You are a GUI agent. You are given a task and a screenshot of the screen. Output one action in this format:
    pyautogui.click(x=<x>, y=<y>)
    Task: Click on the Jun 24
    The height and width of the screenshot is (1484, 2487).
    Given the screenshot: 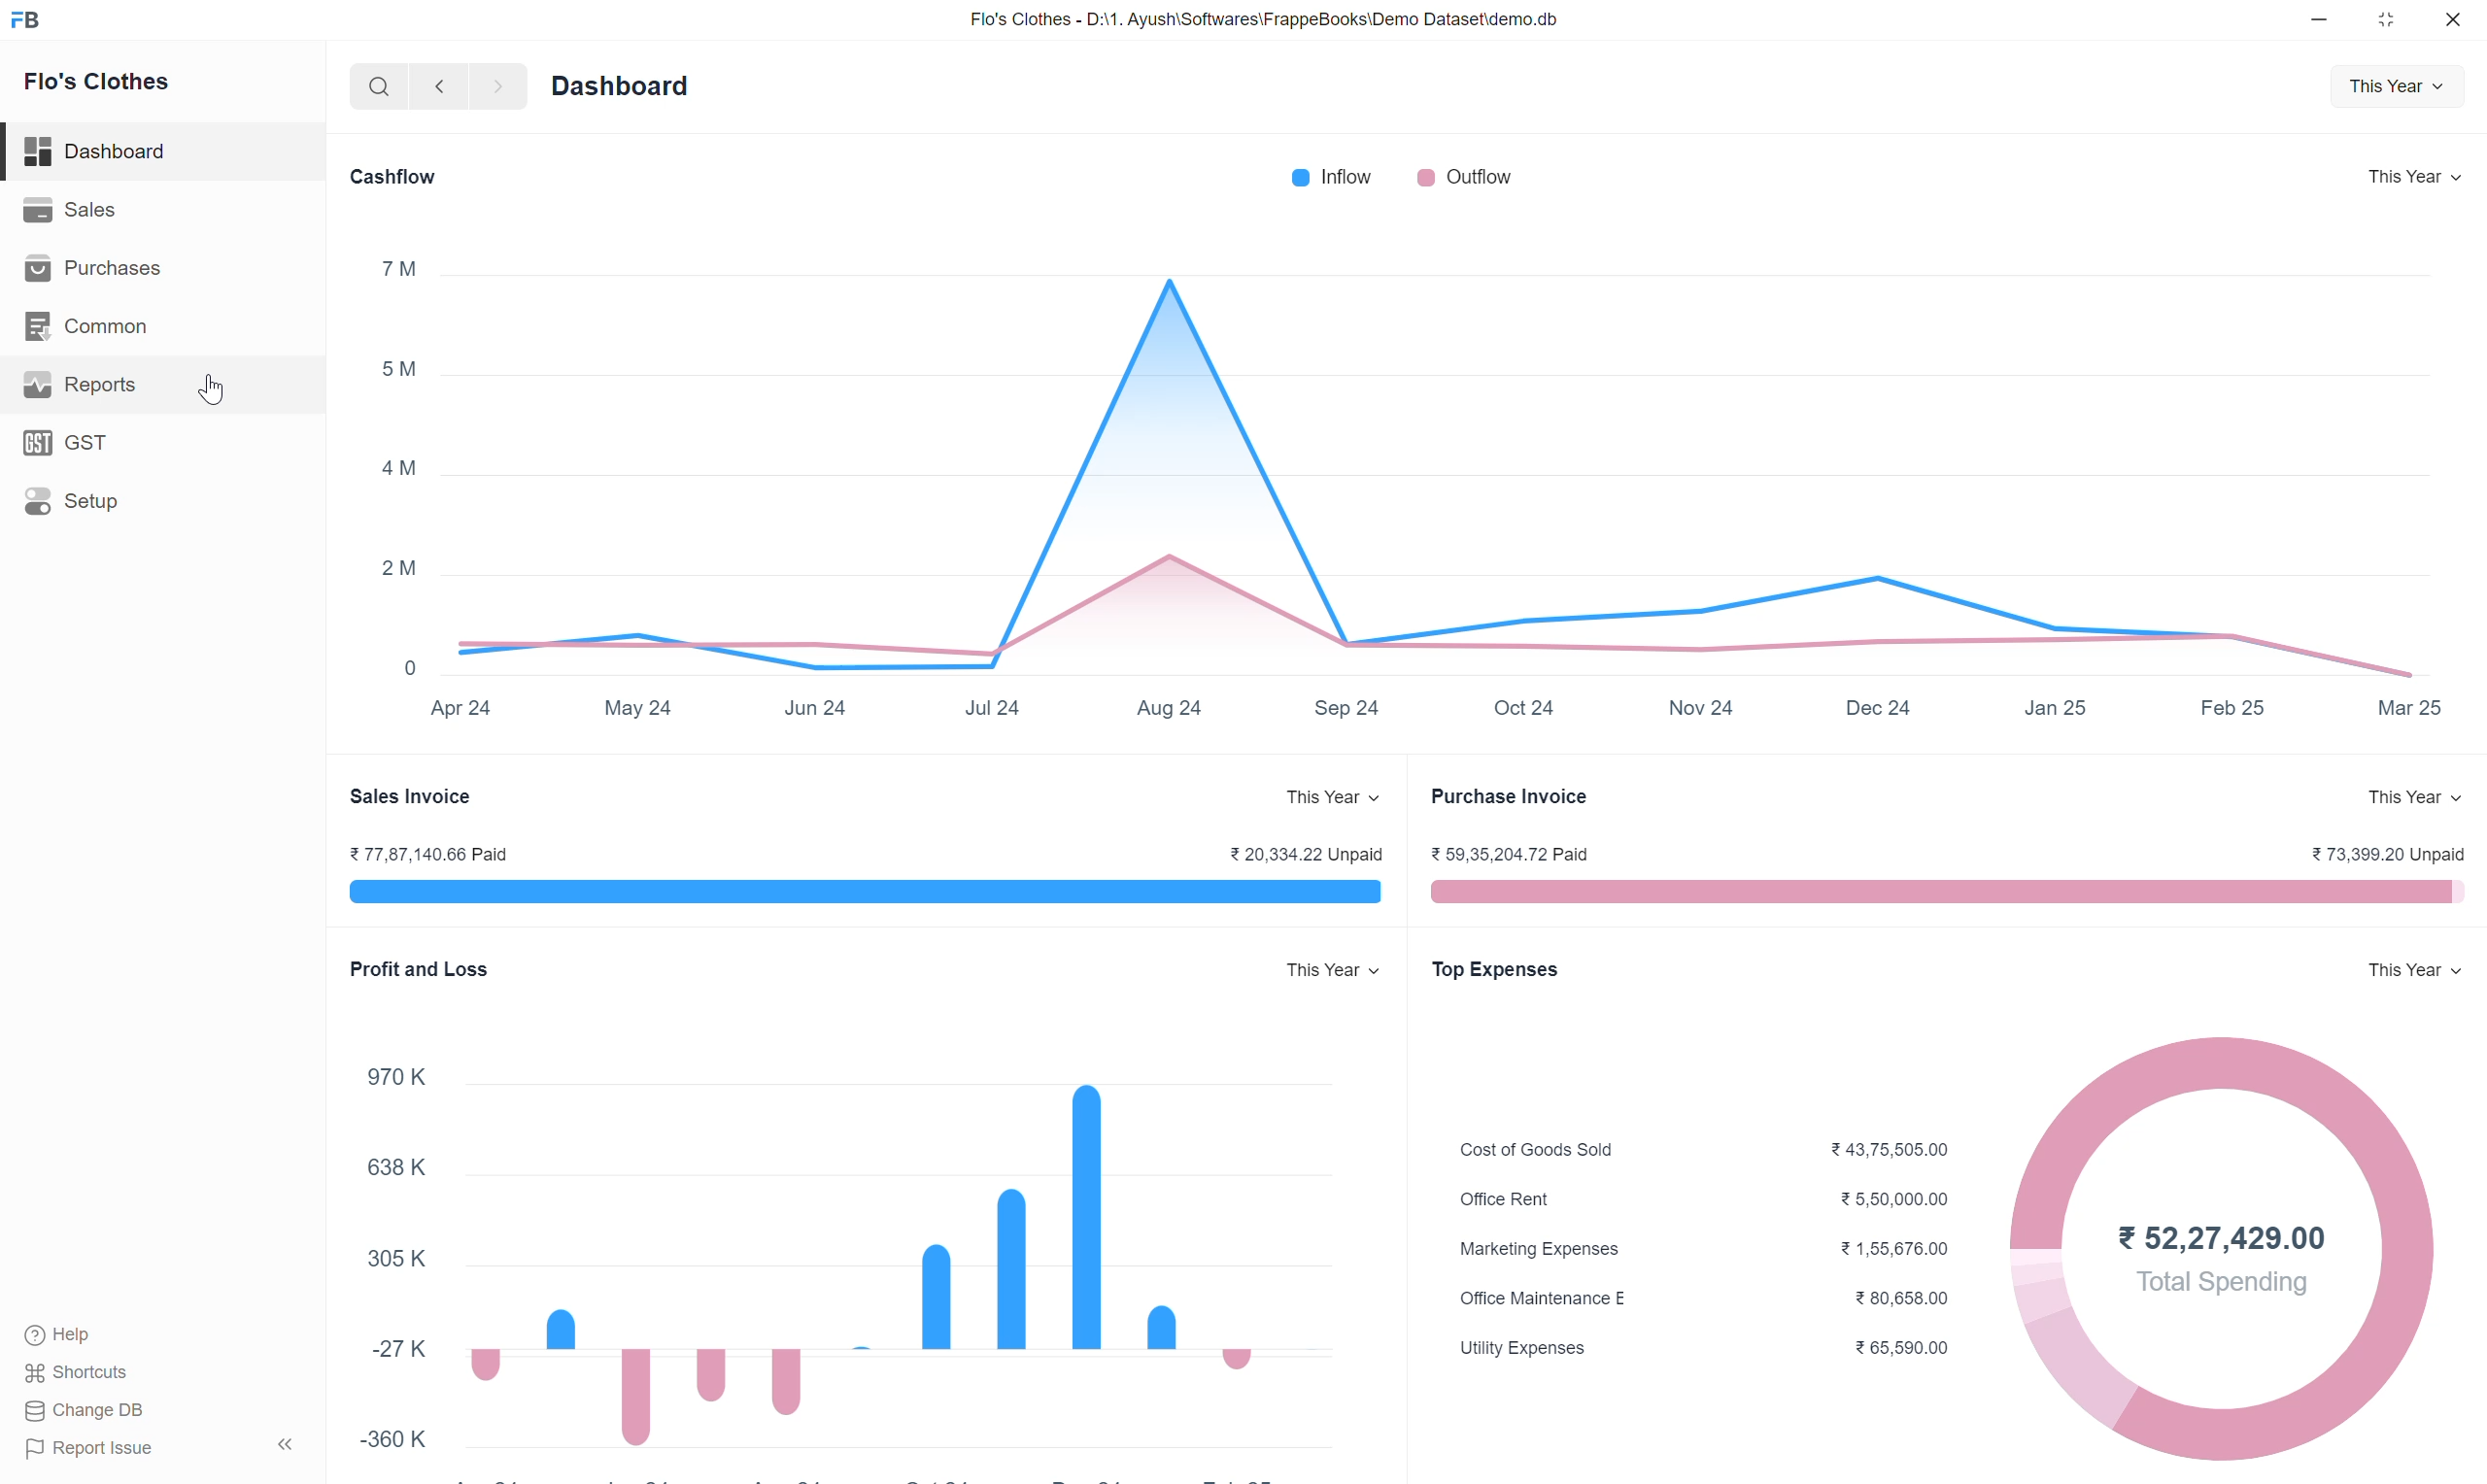 What is the action you would take?
    pyautogui.click(x=810, y=703)
    